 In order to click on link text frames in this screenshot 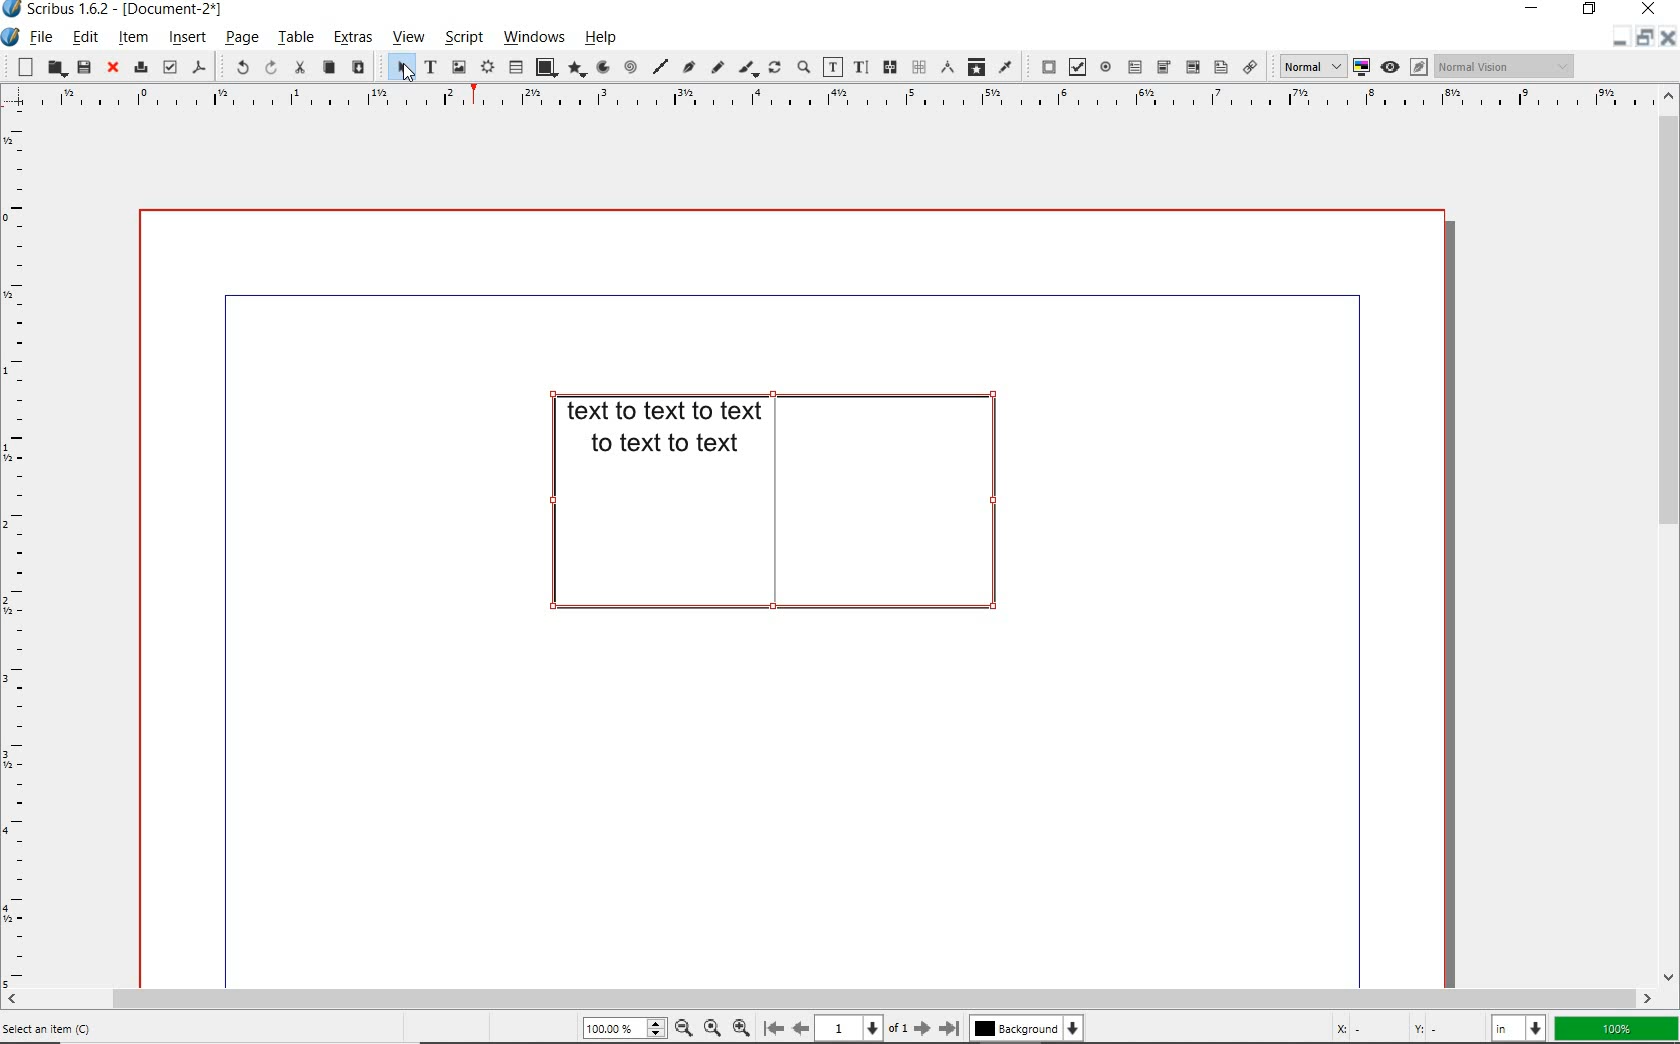, I will do `click(890, 68)`.